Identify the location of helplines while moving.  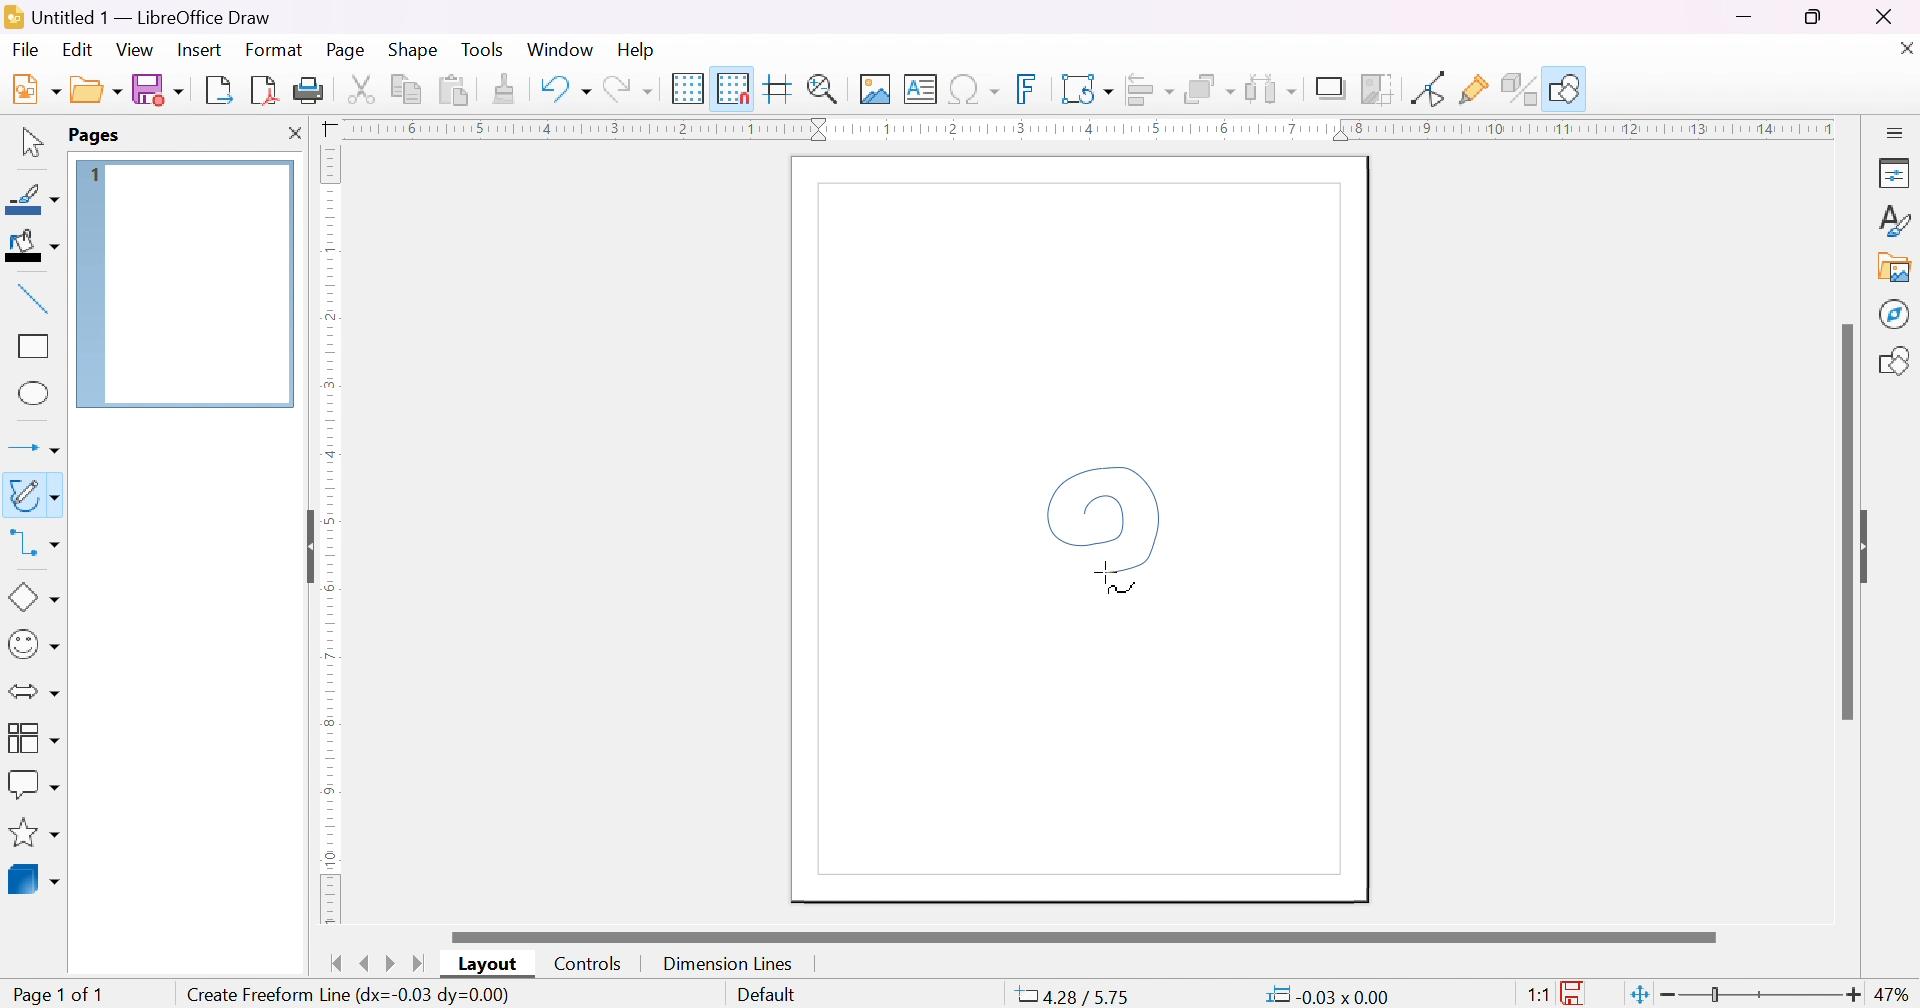
(775, 88).